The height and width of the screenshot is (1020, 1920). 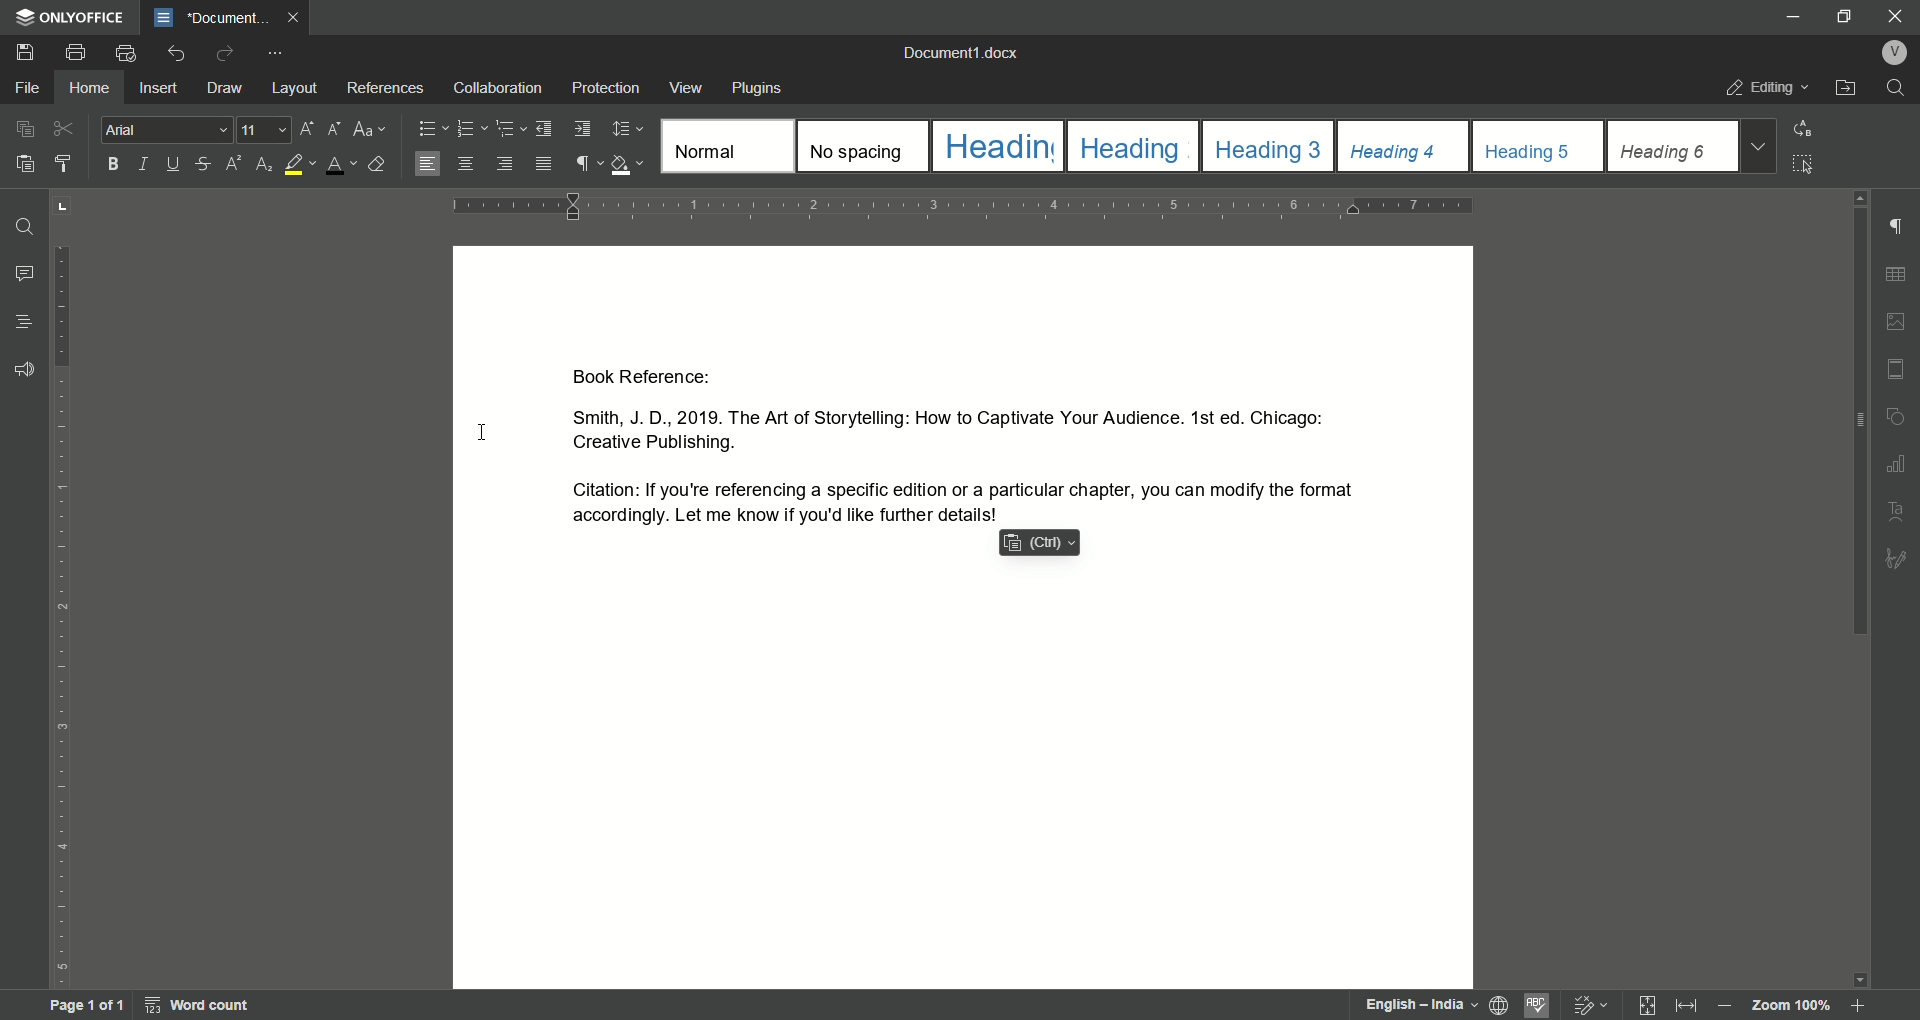 What do you see at coordinates (160, 87) in the screenshot?
I see `insert` at bounding box center [160, 87].